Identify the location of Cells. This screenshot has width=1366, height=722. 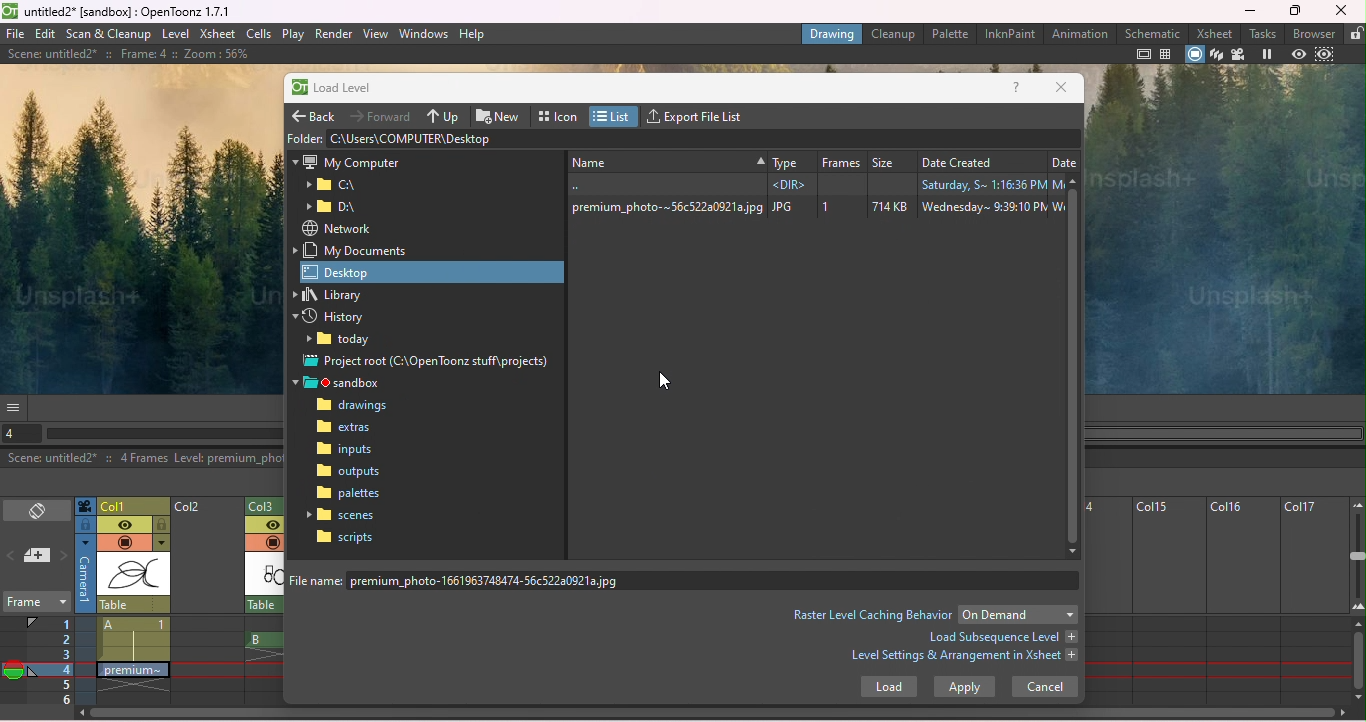
(258, 33).